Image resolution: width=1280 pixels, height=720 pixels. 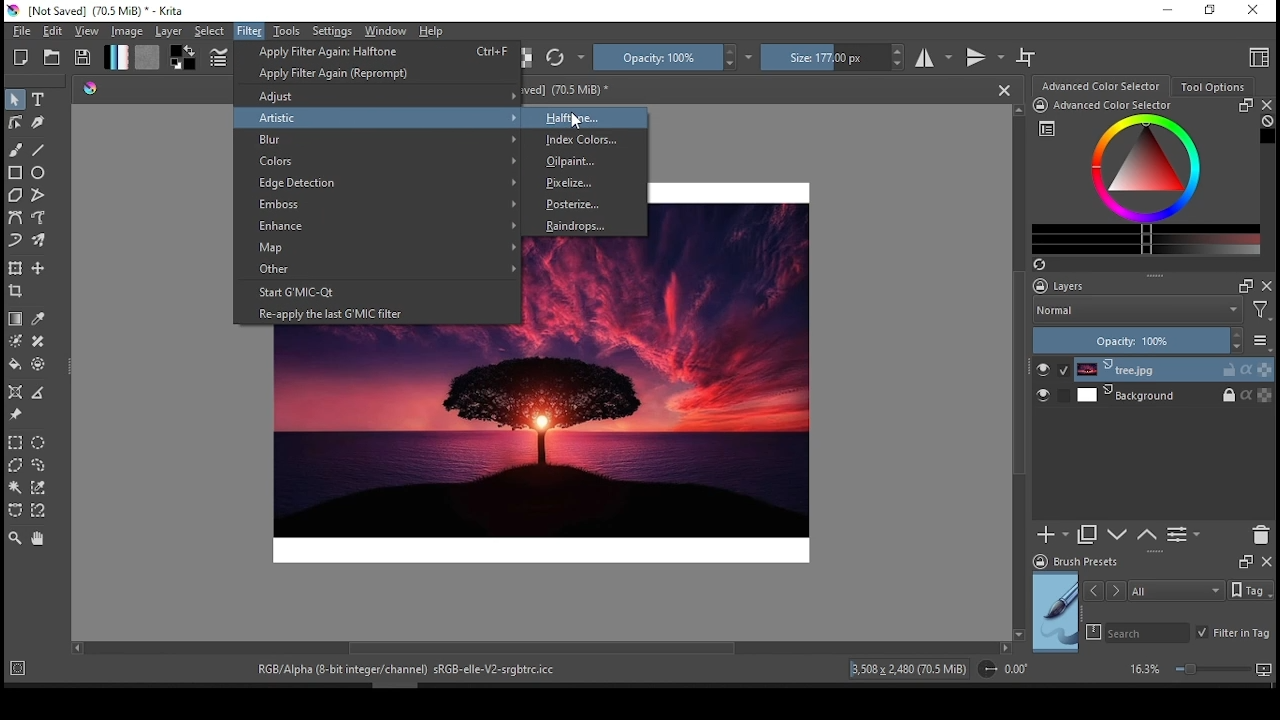 I want to click on move layer or down, so click(x=1118, y=537).